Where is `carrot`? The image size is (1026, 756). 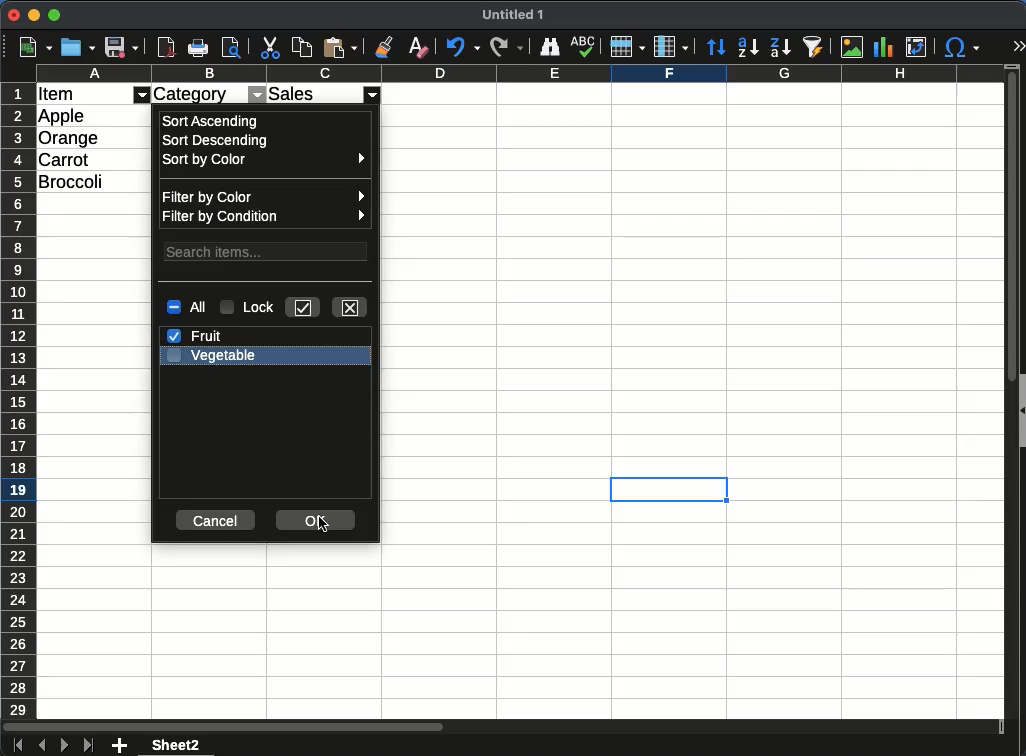 carrot is located at coordinates (64, 158).